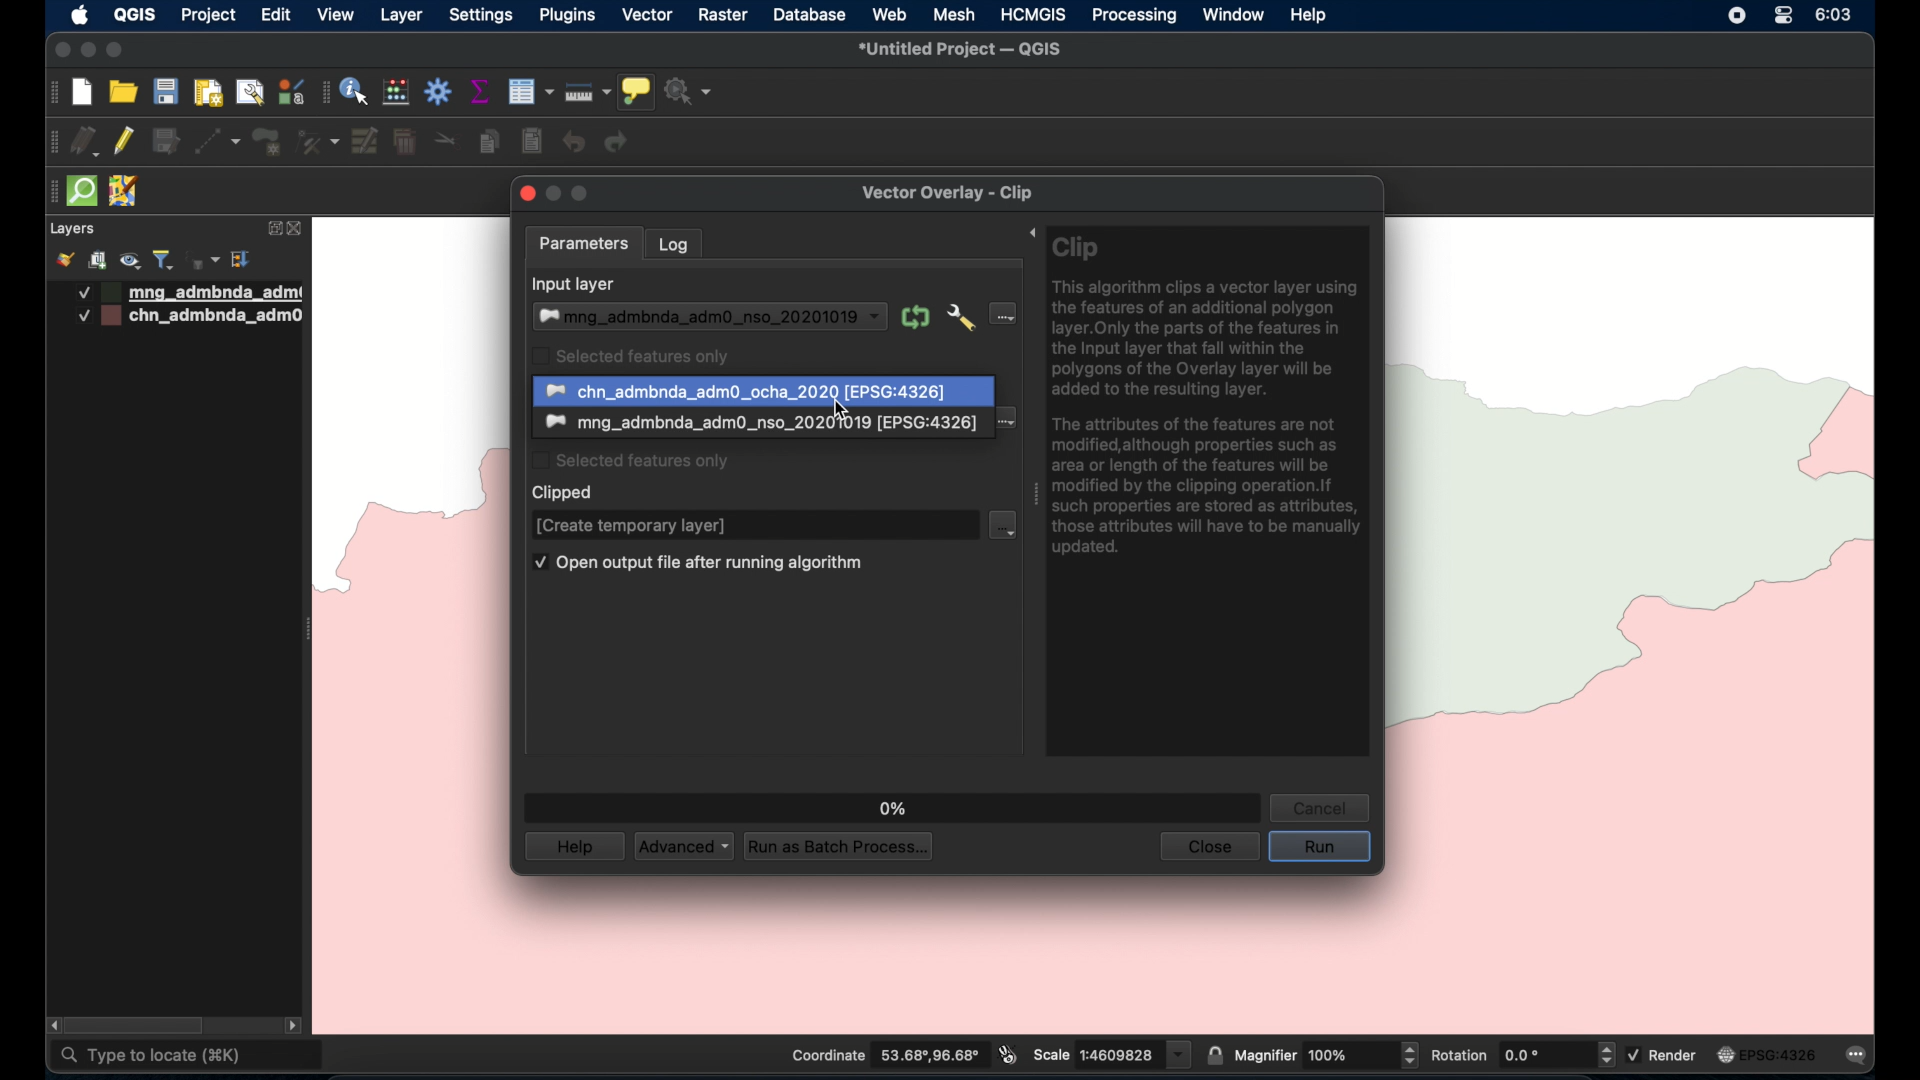  I want to click on vector overlay - clip, so click(945, 193).